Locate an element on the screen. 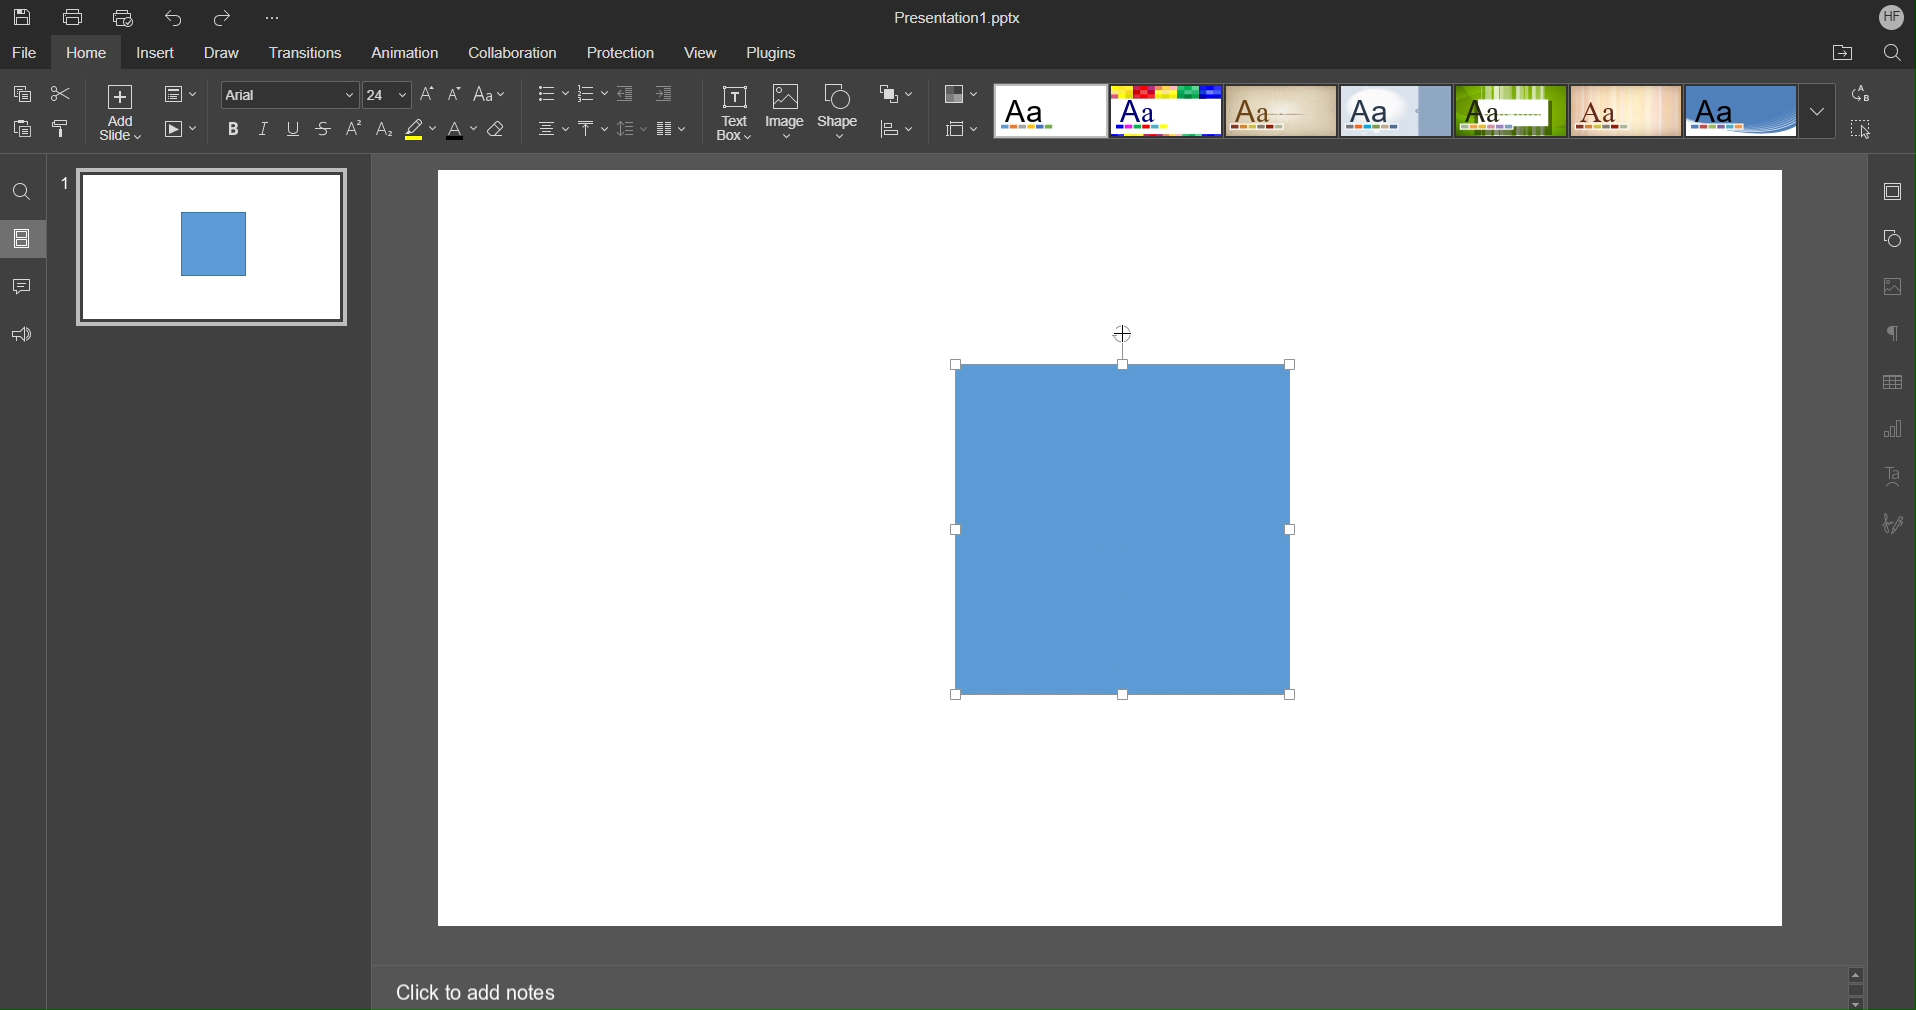 The width and height of the screenshot is (1916, 1010). Shape Settings is located at coordinates (1890, 240).